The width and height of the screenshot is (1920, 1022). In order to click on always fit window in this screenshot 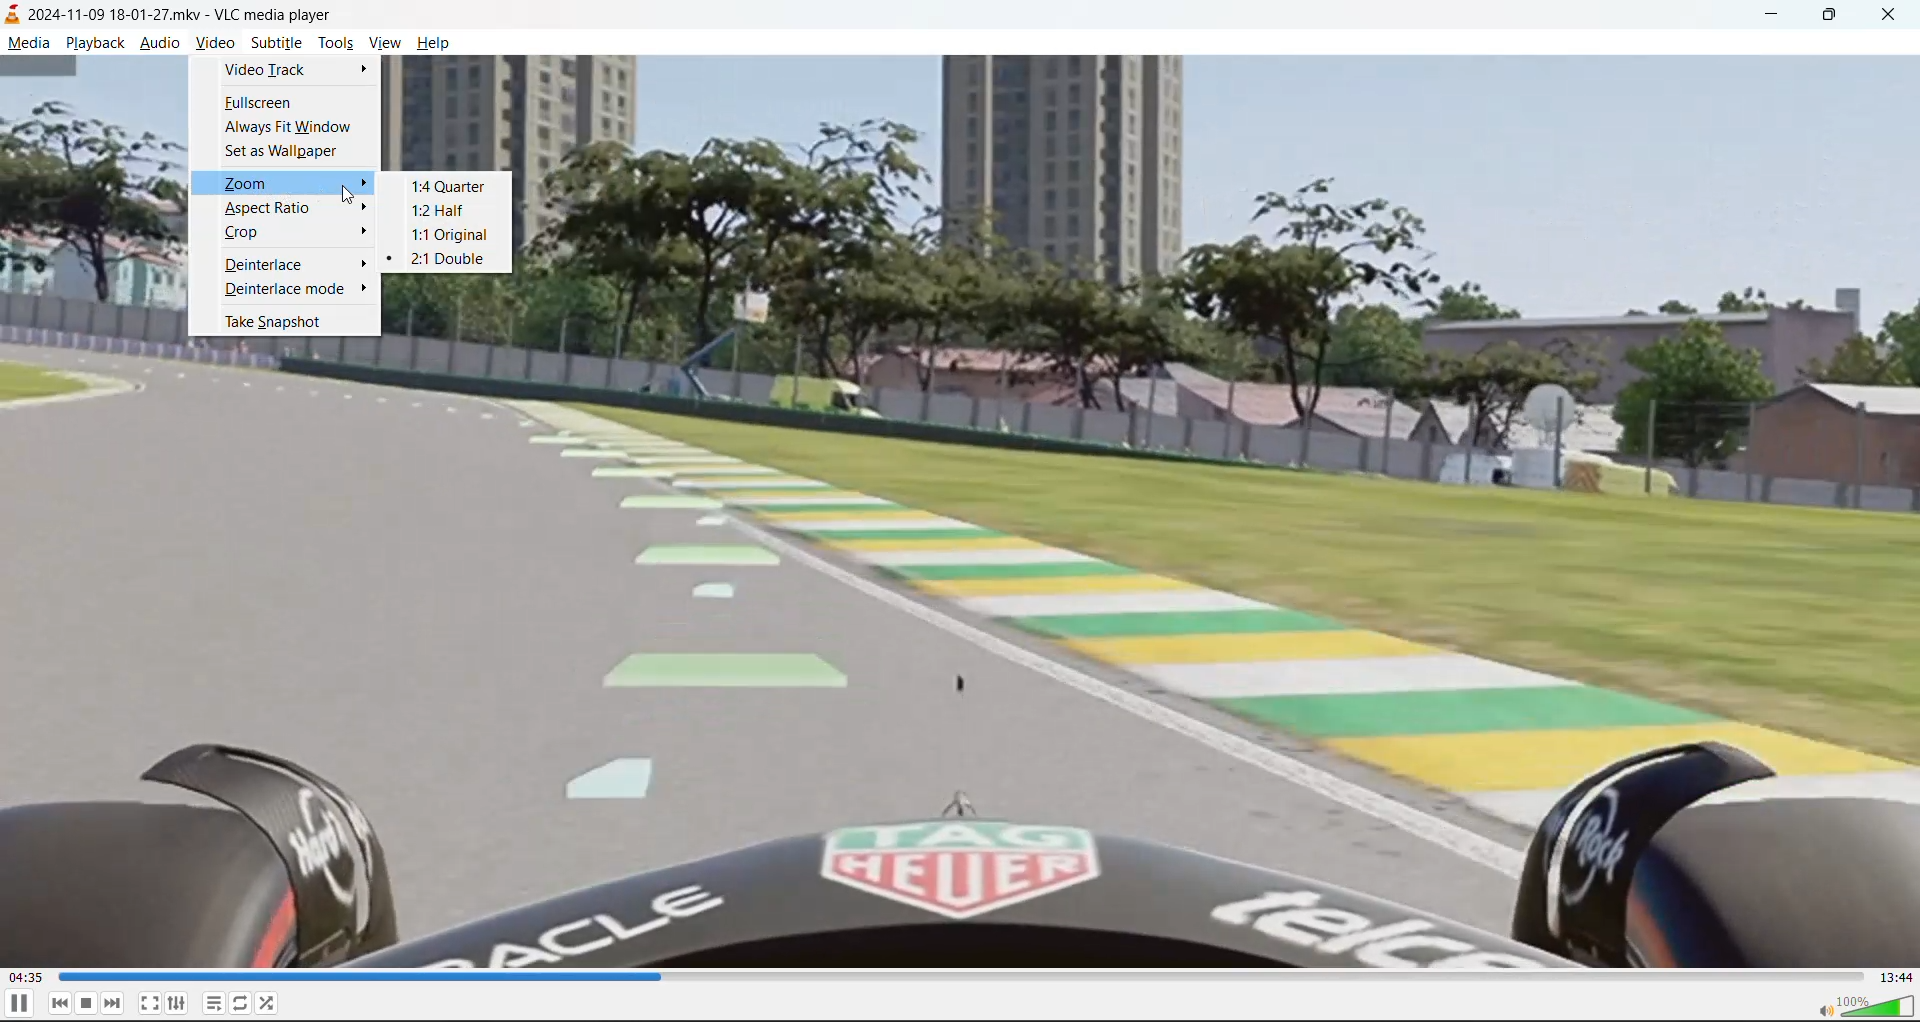, I will do `click(288, 127)`.